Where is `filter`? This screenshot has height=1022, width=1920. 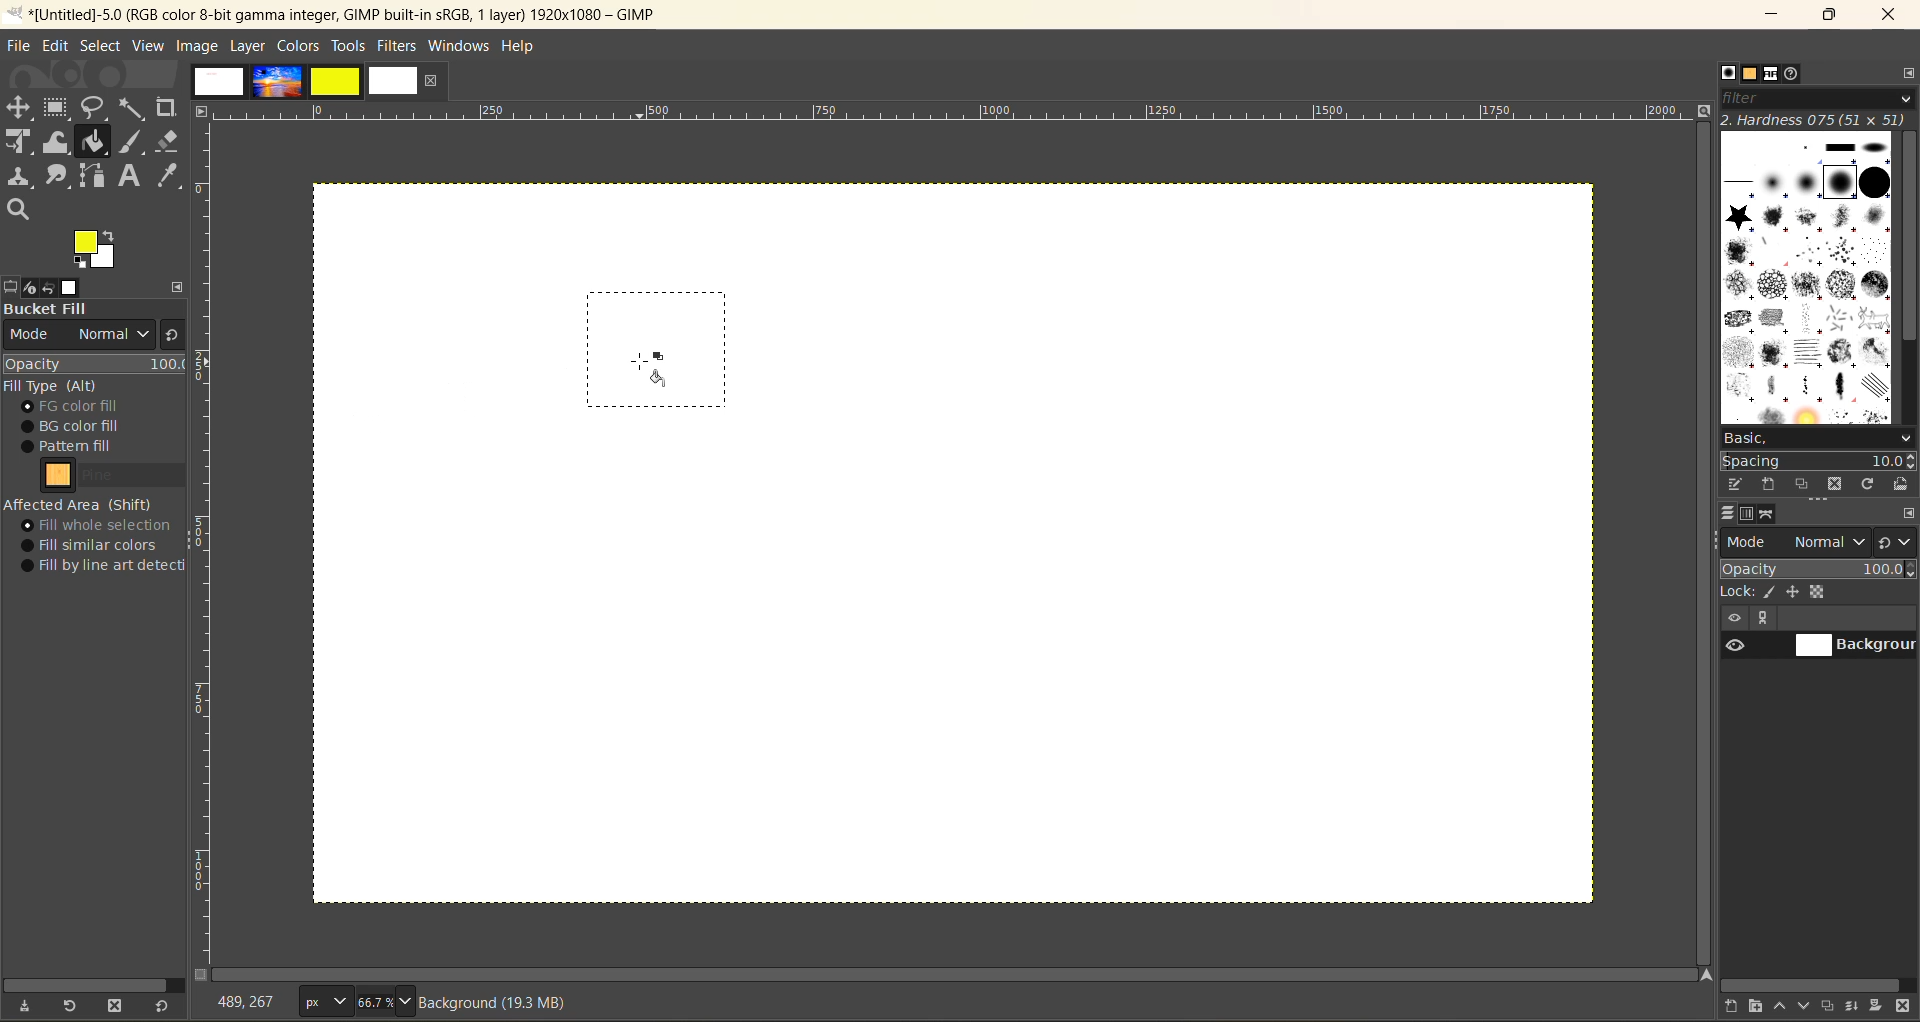 filter is located at coordinates (1819, 101).